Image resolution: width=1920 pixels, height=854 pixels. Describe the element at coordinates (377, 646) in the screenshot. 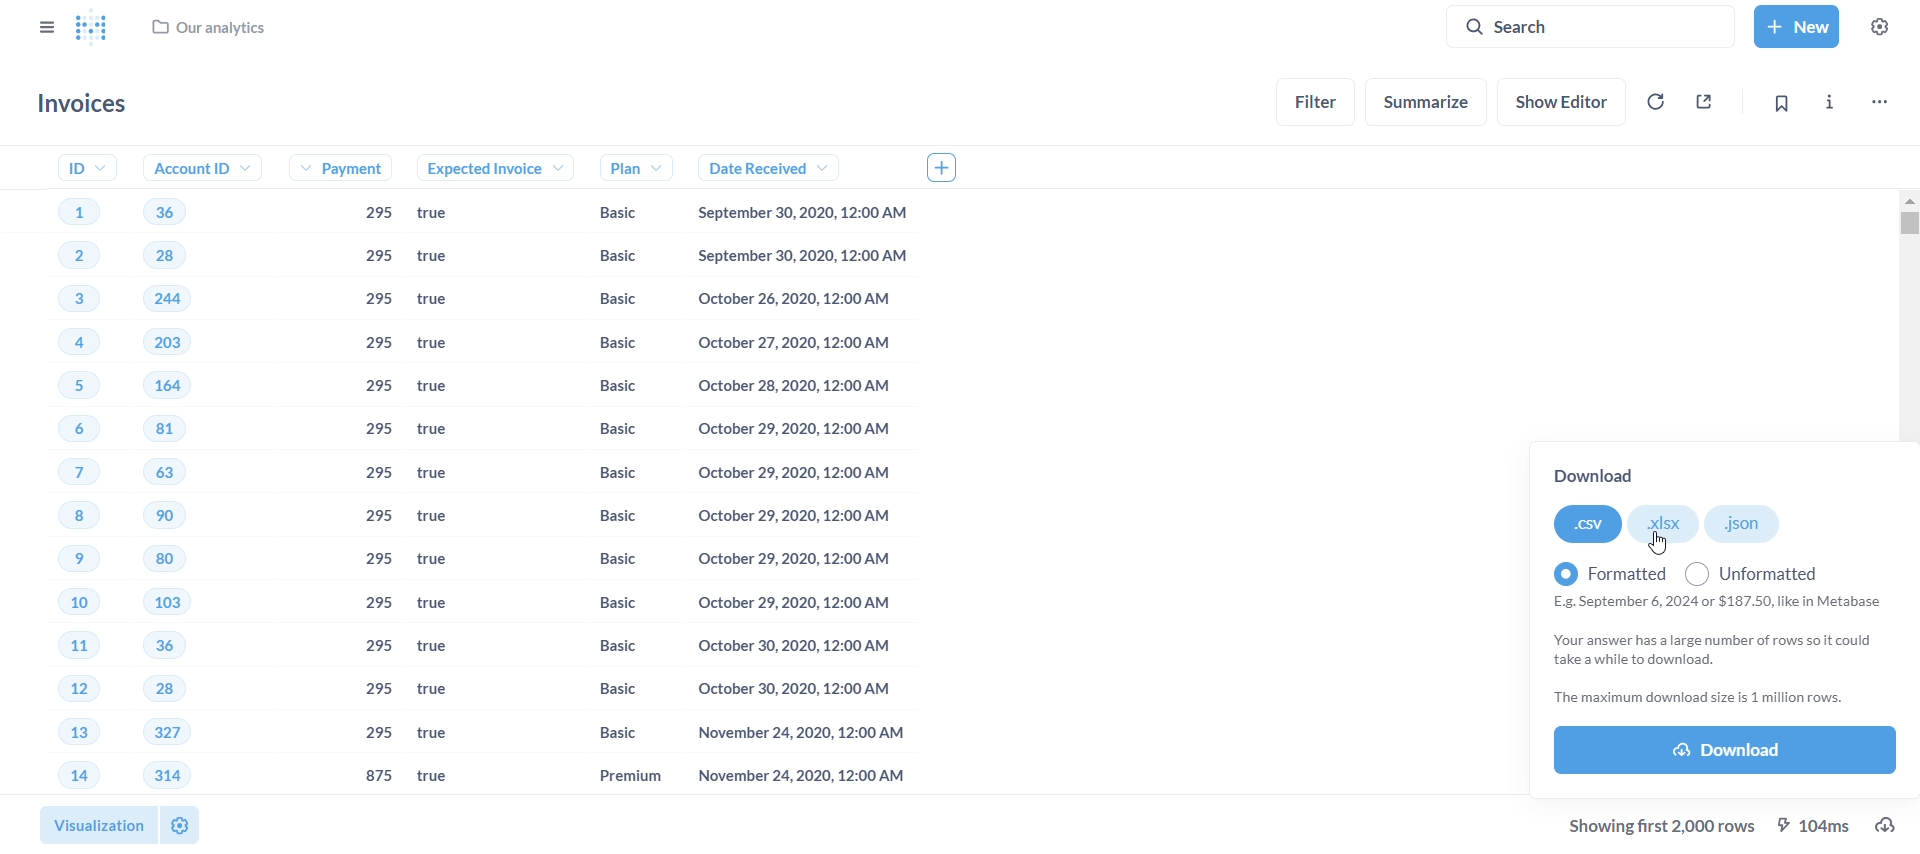

I see `295` at that location.